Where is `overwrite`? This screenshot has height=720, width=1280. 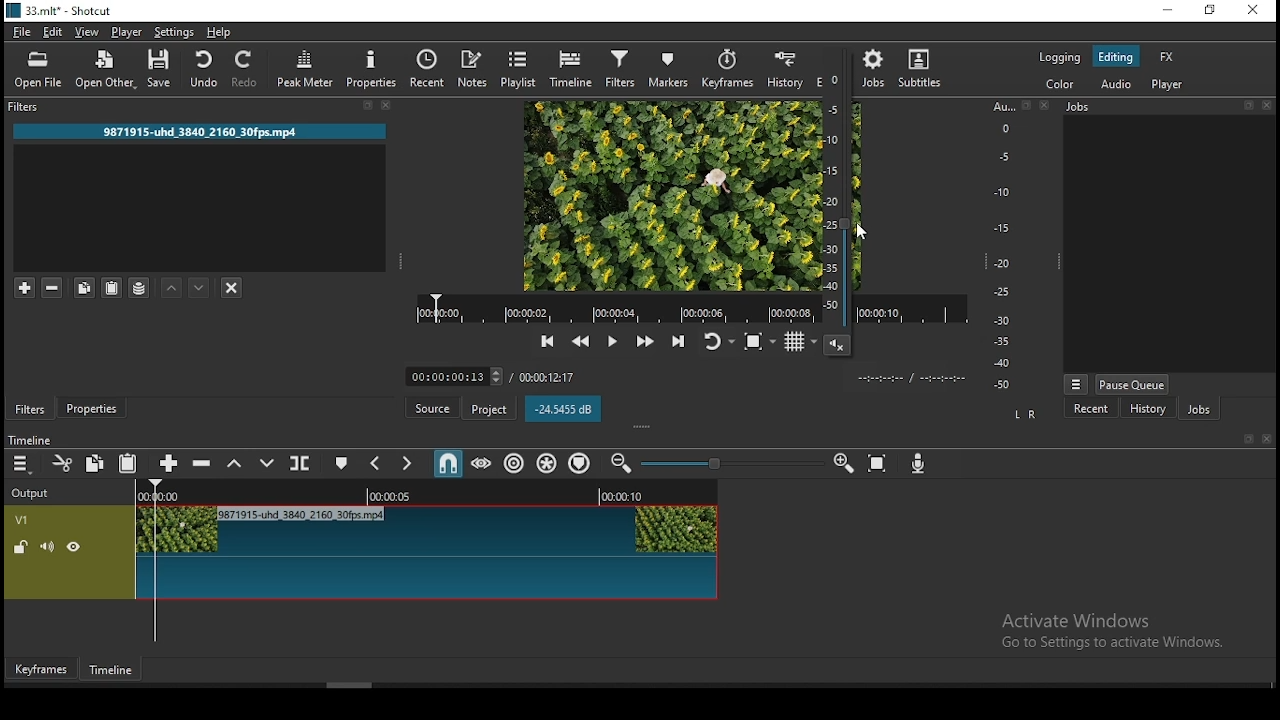
overwrite is located at coordinates (267, 465).